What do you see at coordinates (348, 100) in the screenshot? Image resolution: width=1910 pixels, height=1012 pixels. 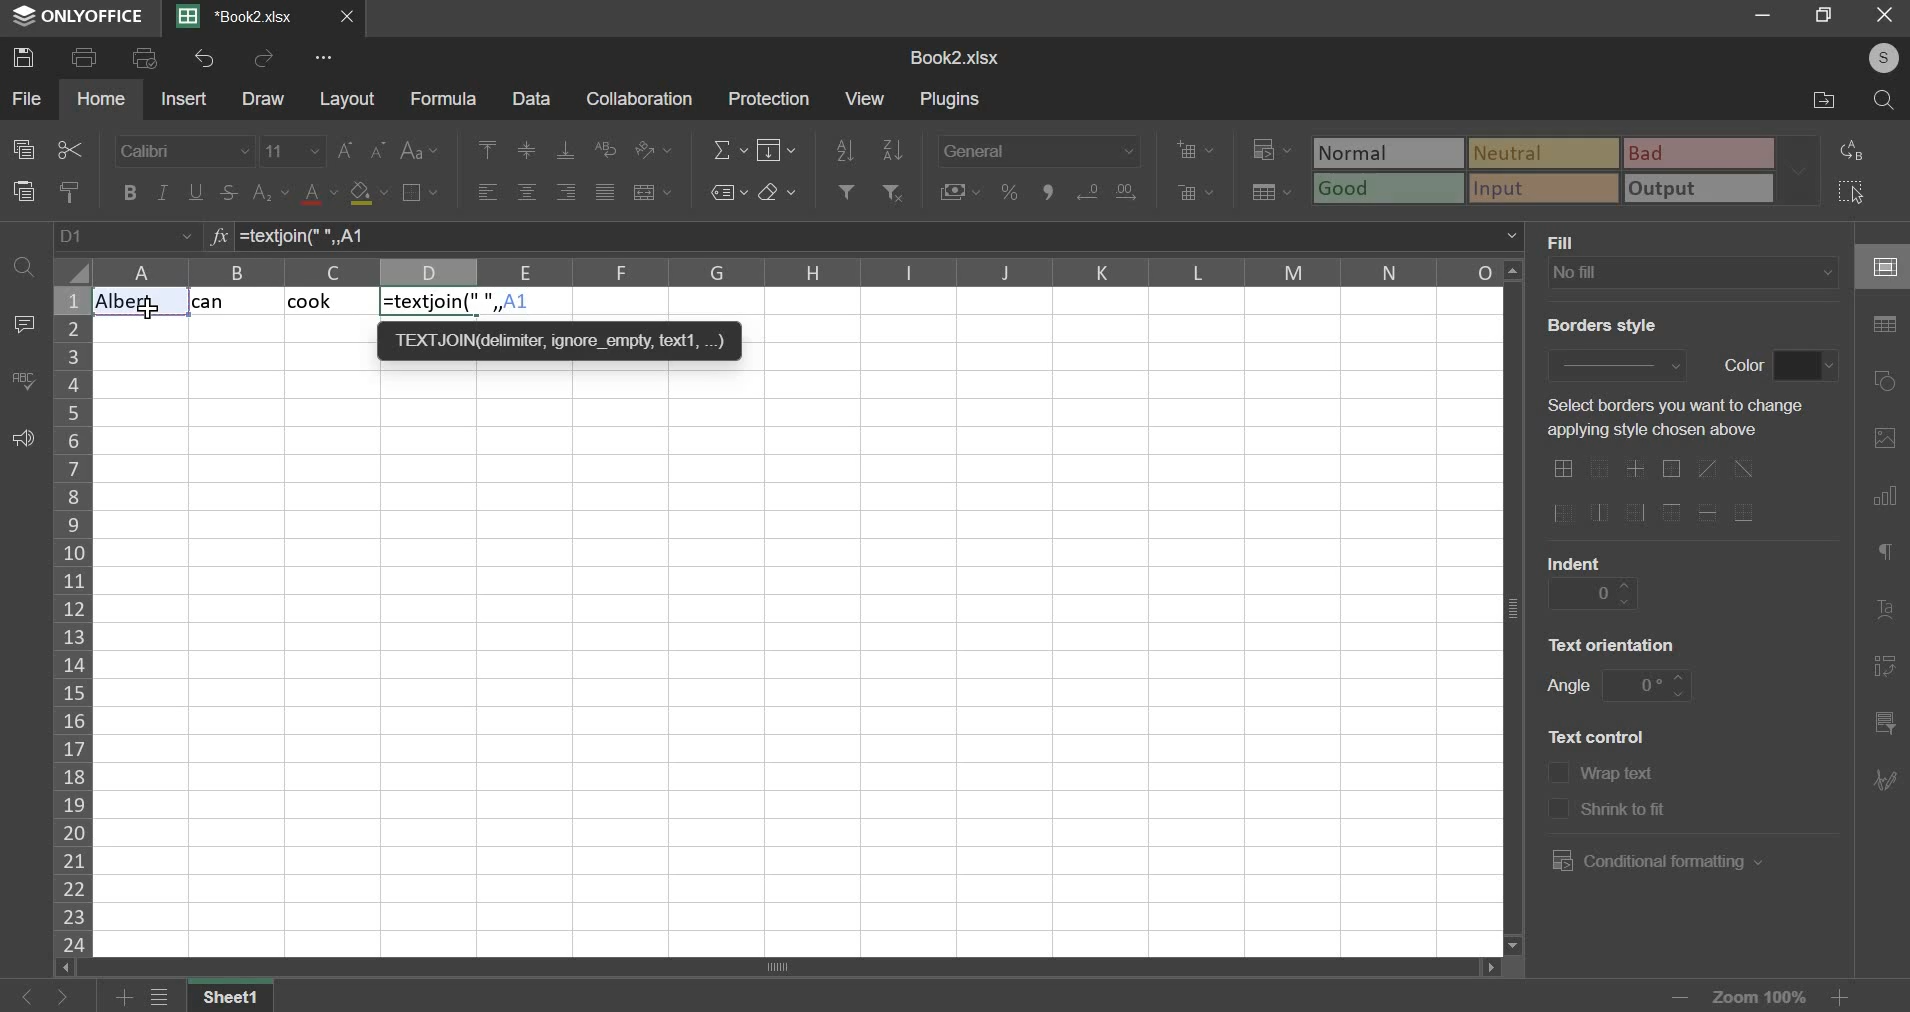 I see `layout` at bounding box center [348, 100].